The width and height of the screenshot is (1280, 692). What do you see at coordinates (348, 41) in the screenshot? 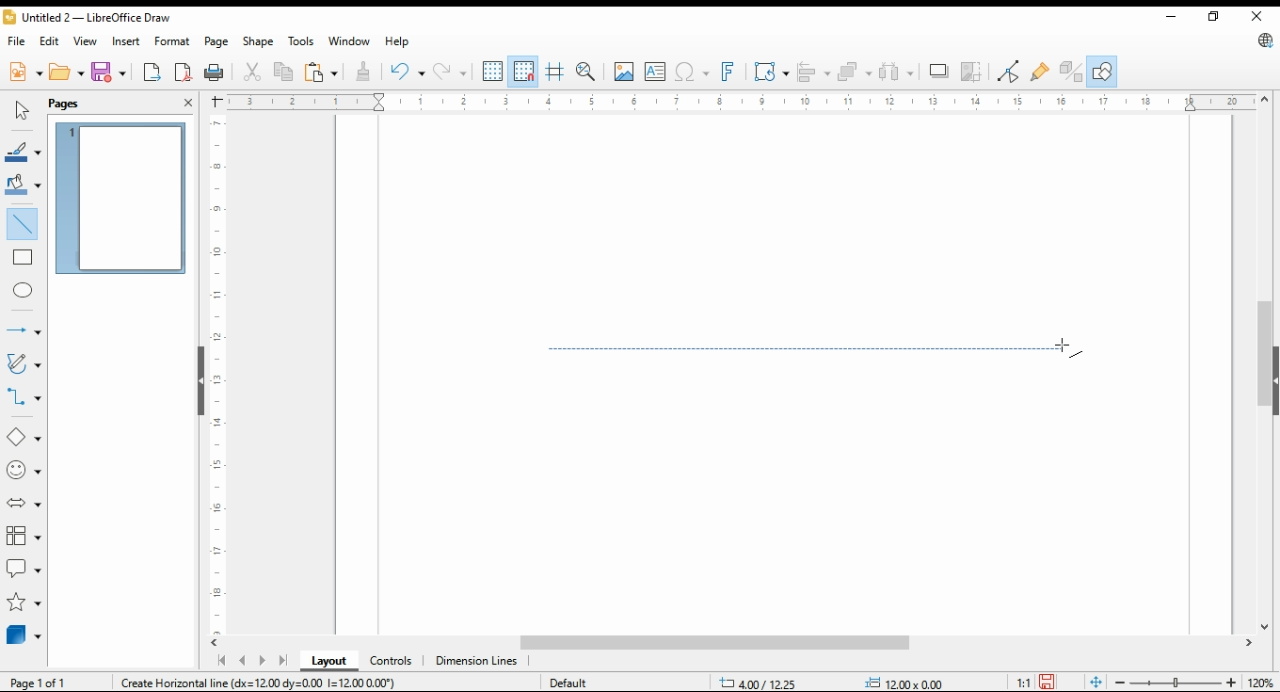
I see `window` at bounding box center [348, 41].